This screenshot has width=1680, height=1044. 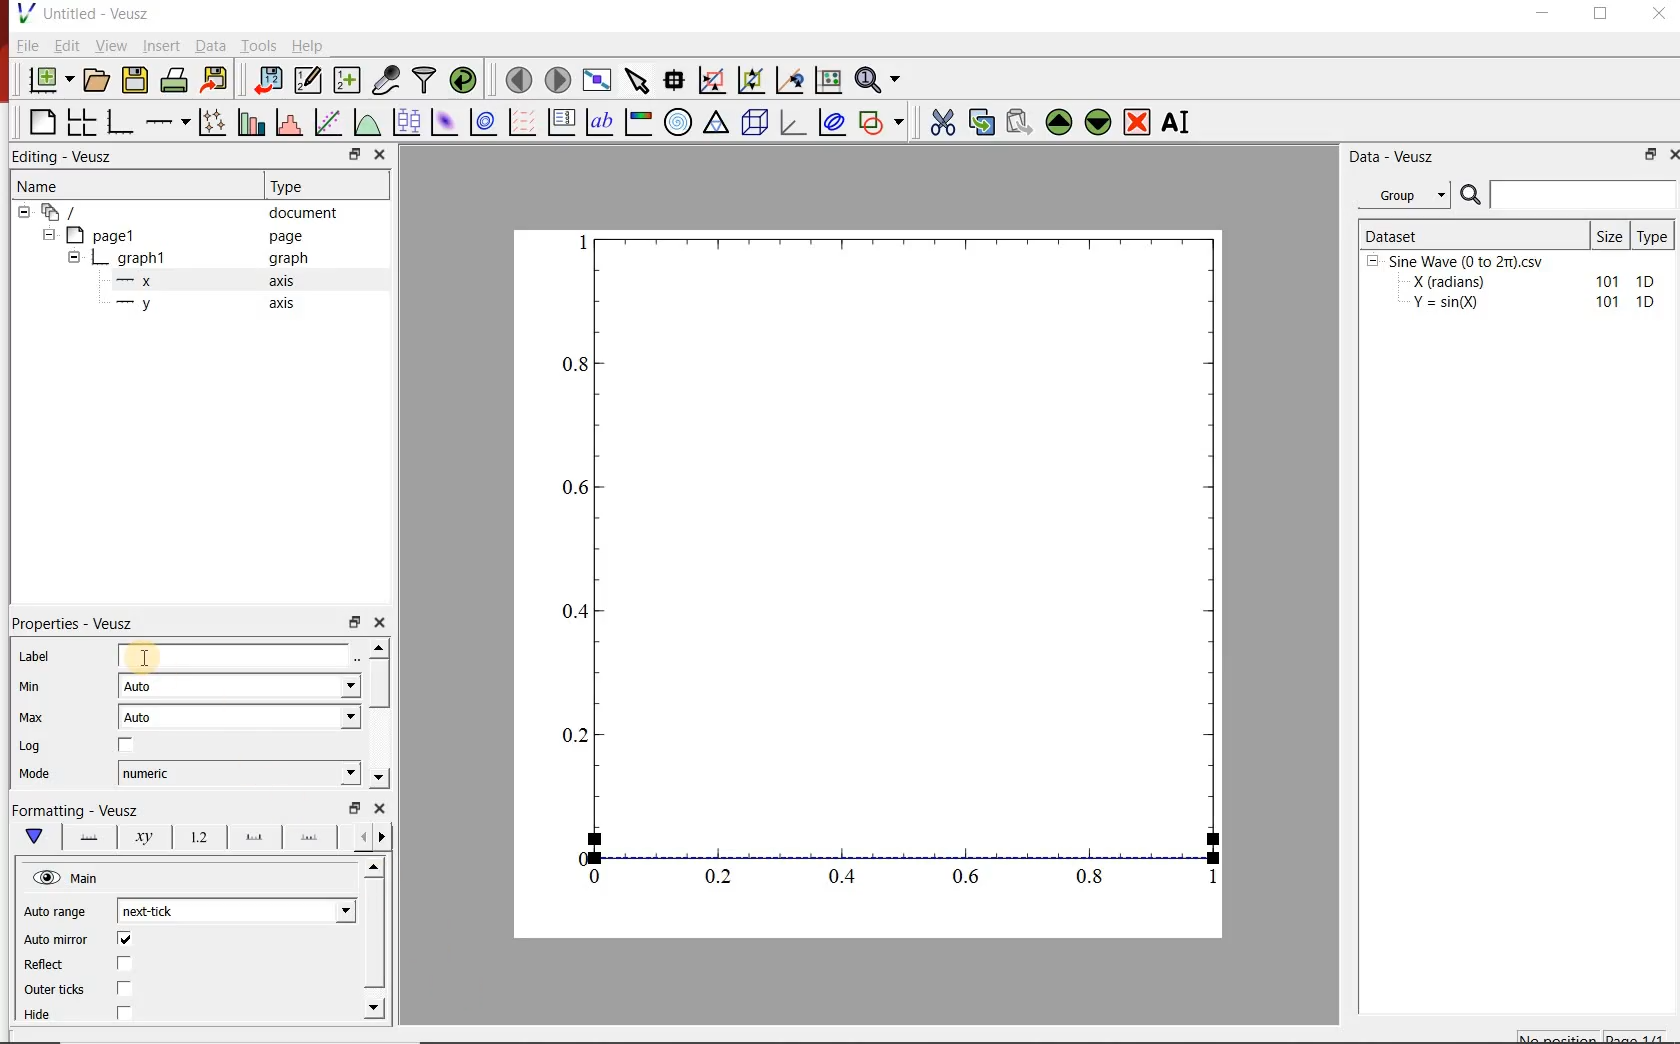 I want to click on plot a vector field, so click(x=523, y=121).